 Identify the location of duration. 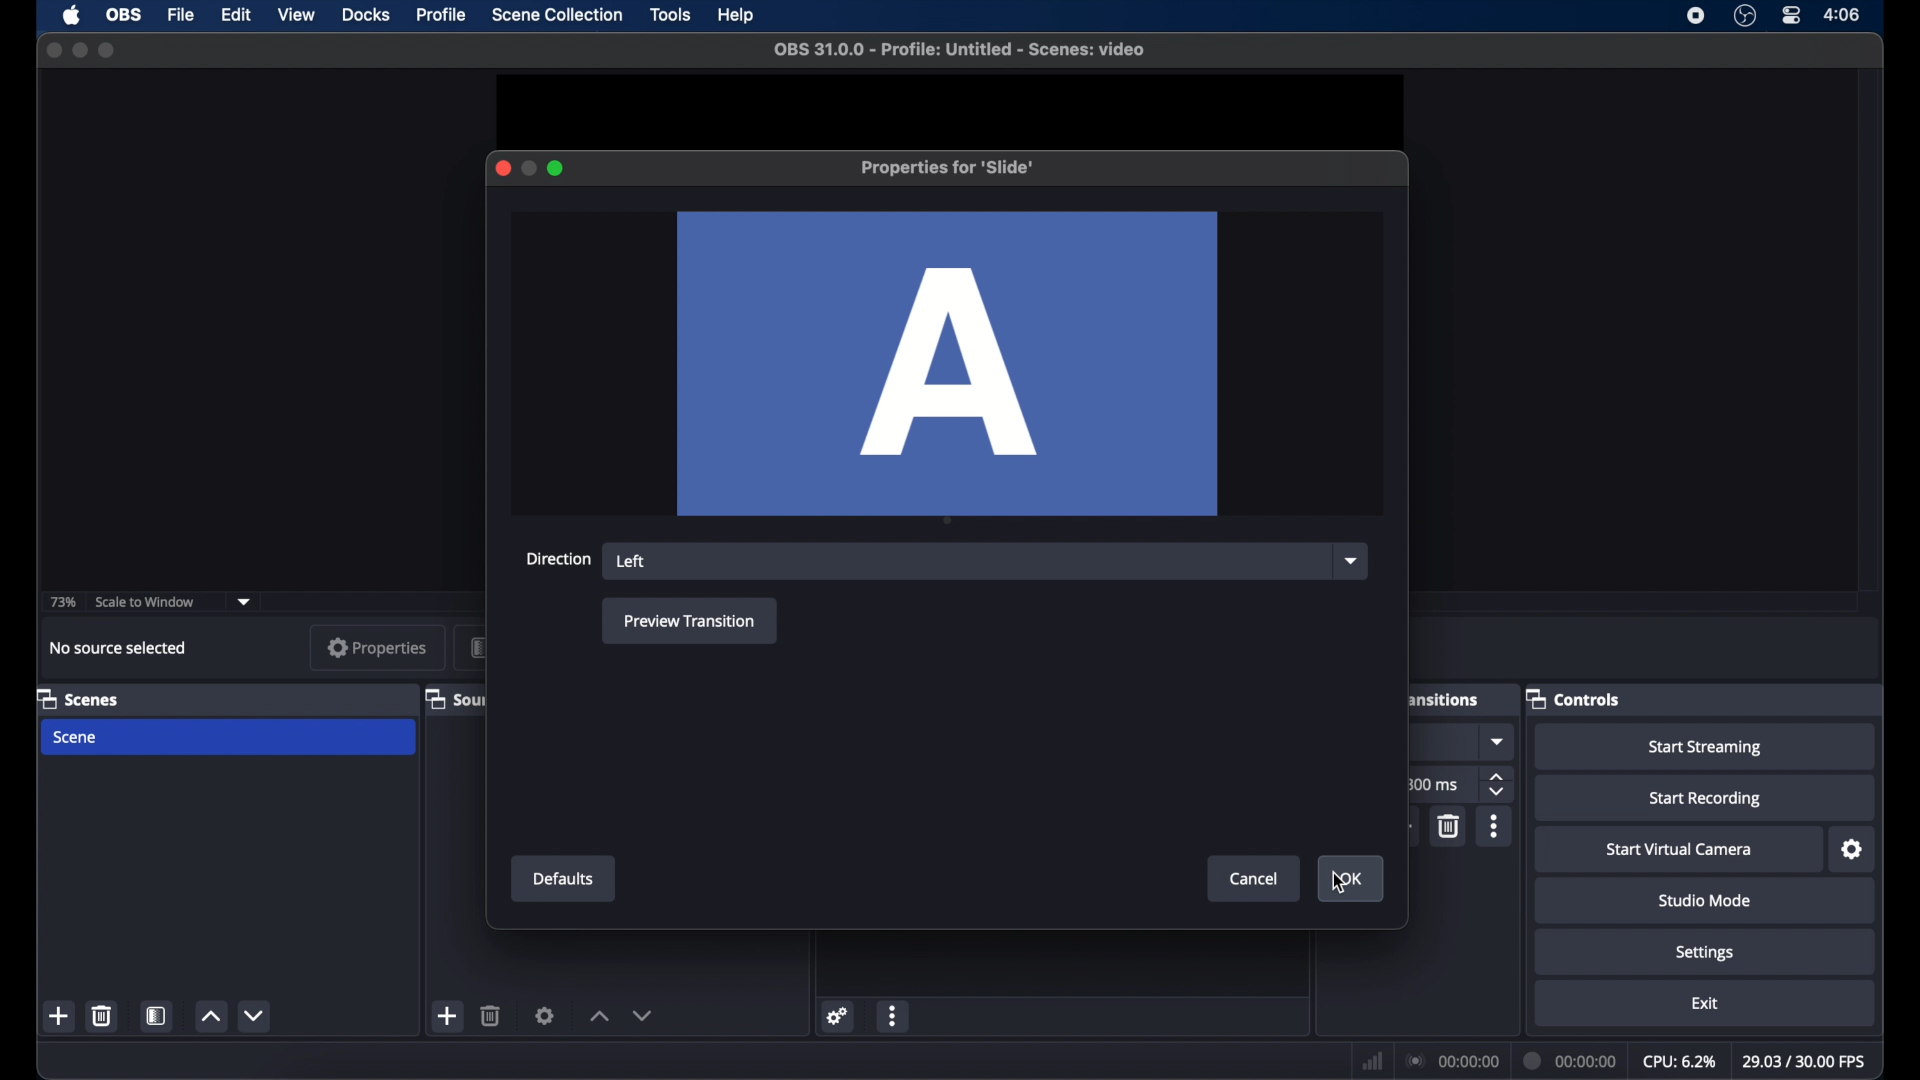
(1571, 1060).